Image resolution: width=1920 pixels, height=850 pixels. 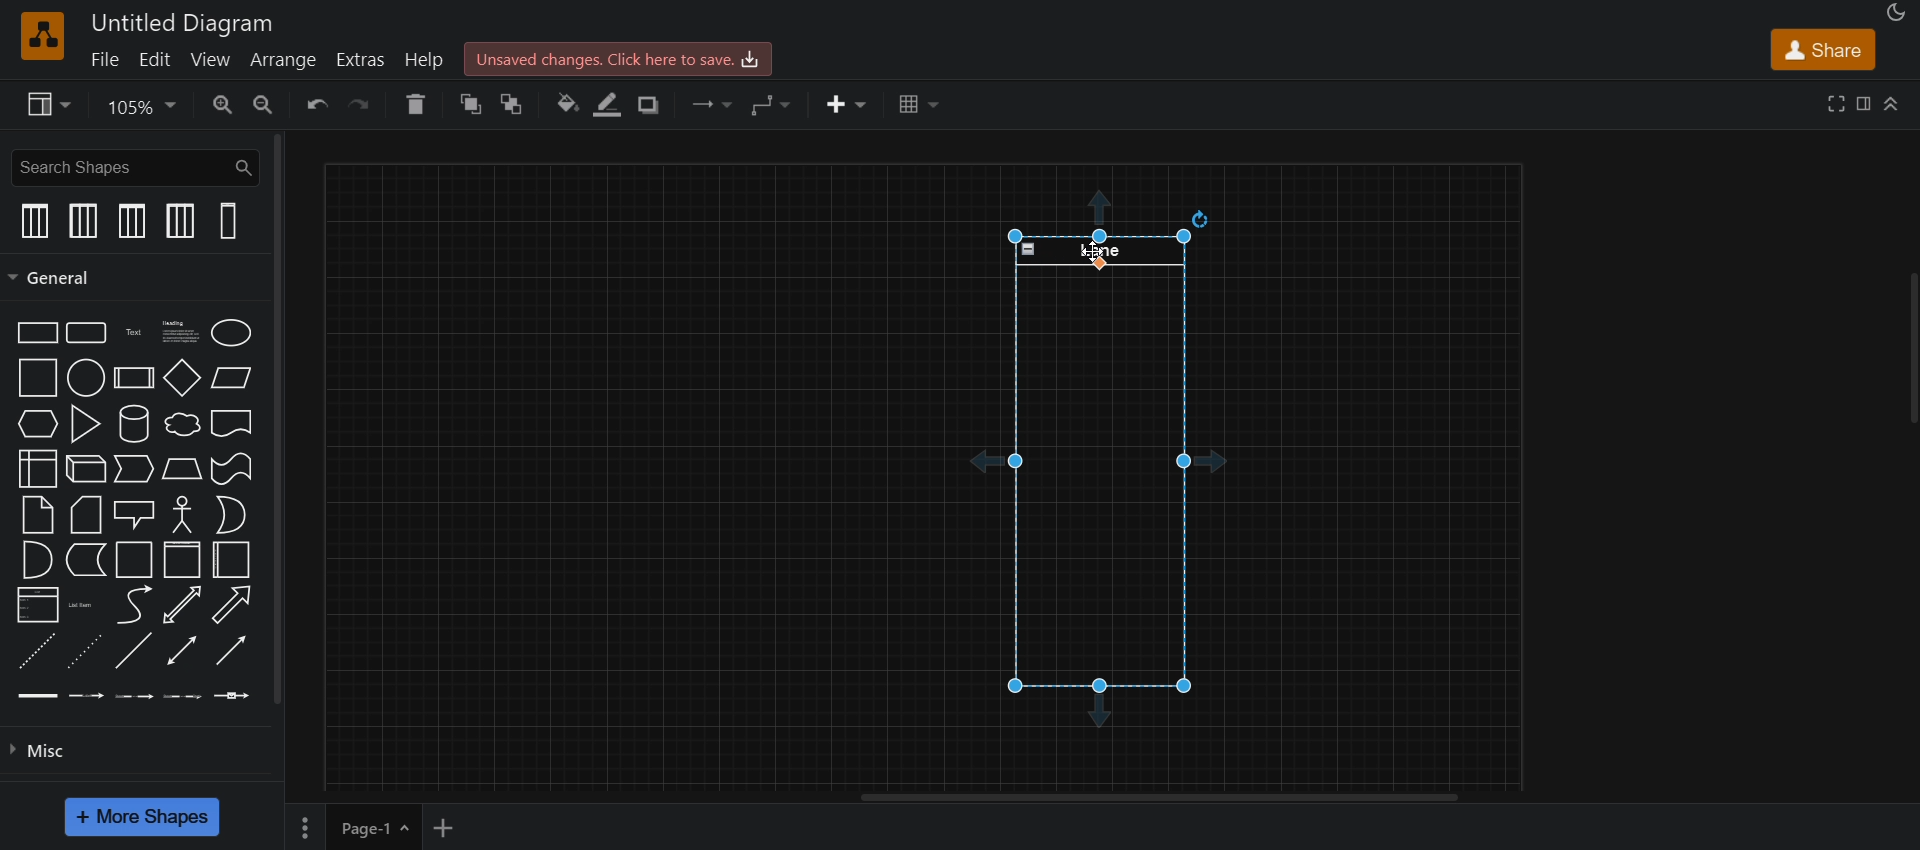 I want to click on text, so click(x=133, y=330).